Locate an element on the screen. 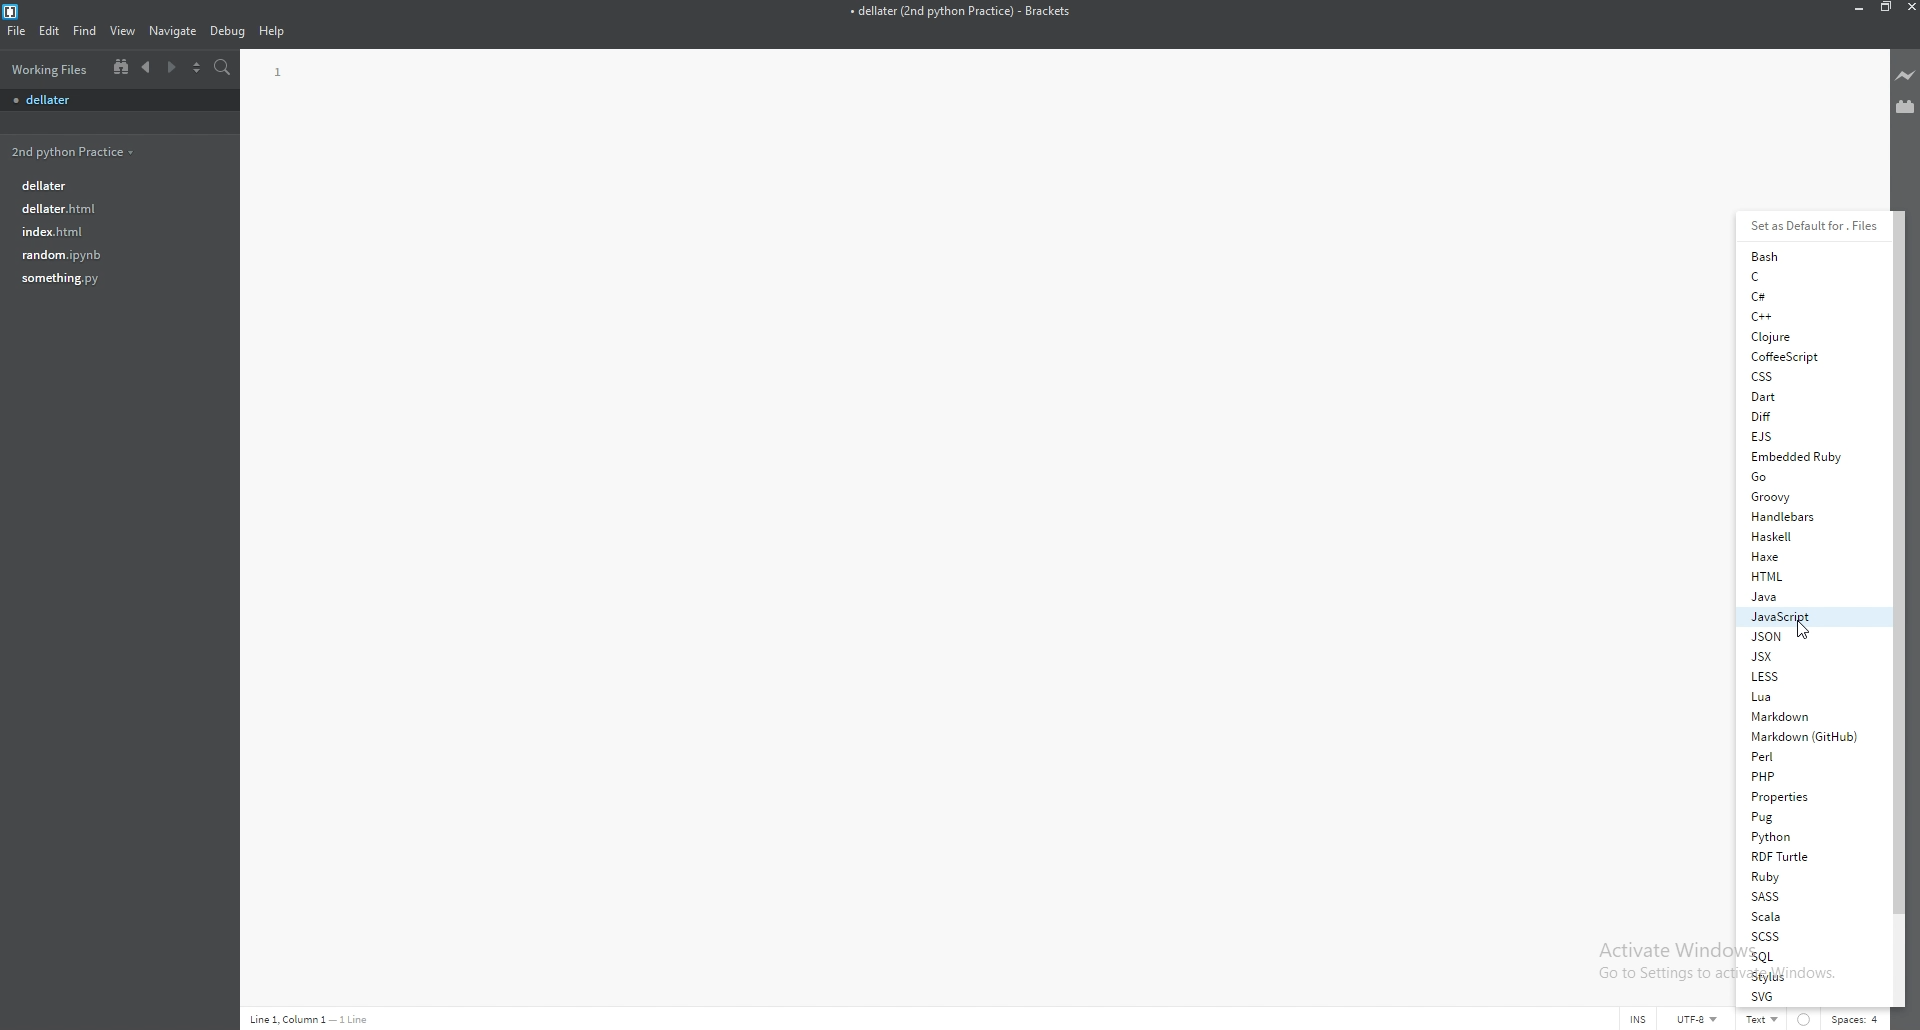 The width and height of the screenshot is (1920, 1030). jsx is located at coordinates (1805, 656).